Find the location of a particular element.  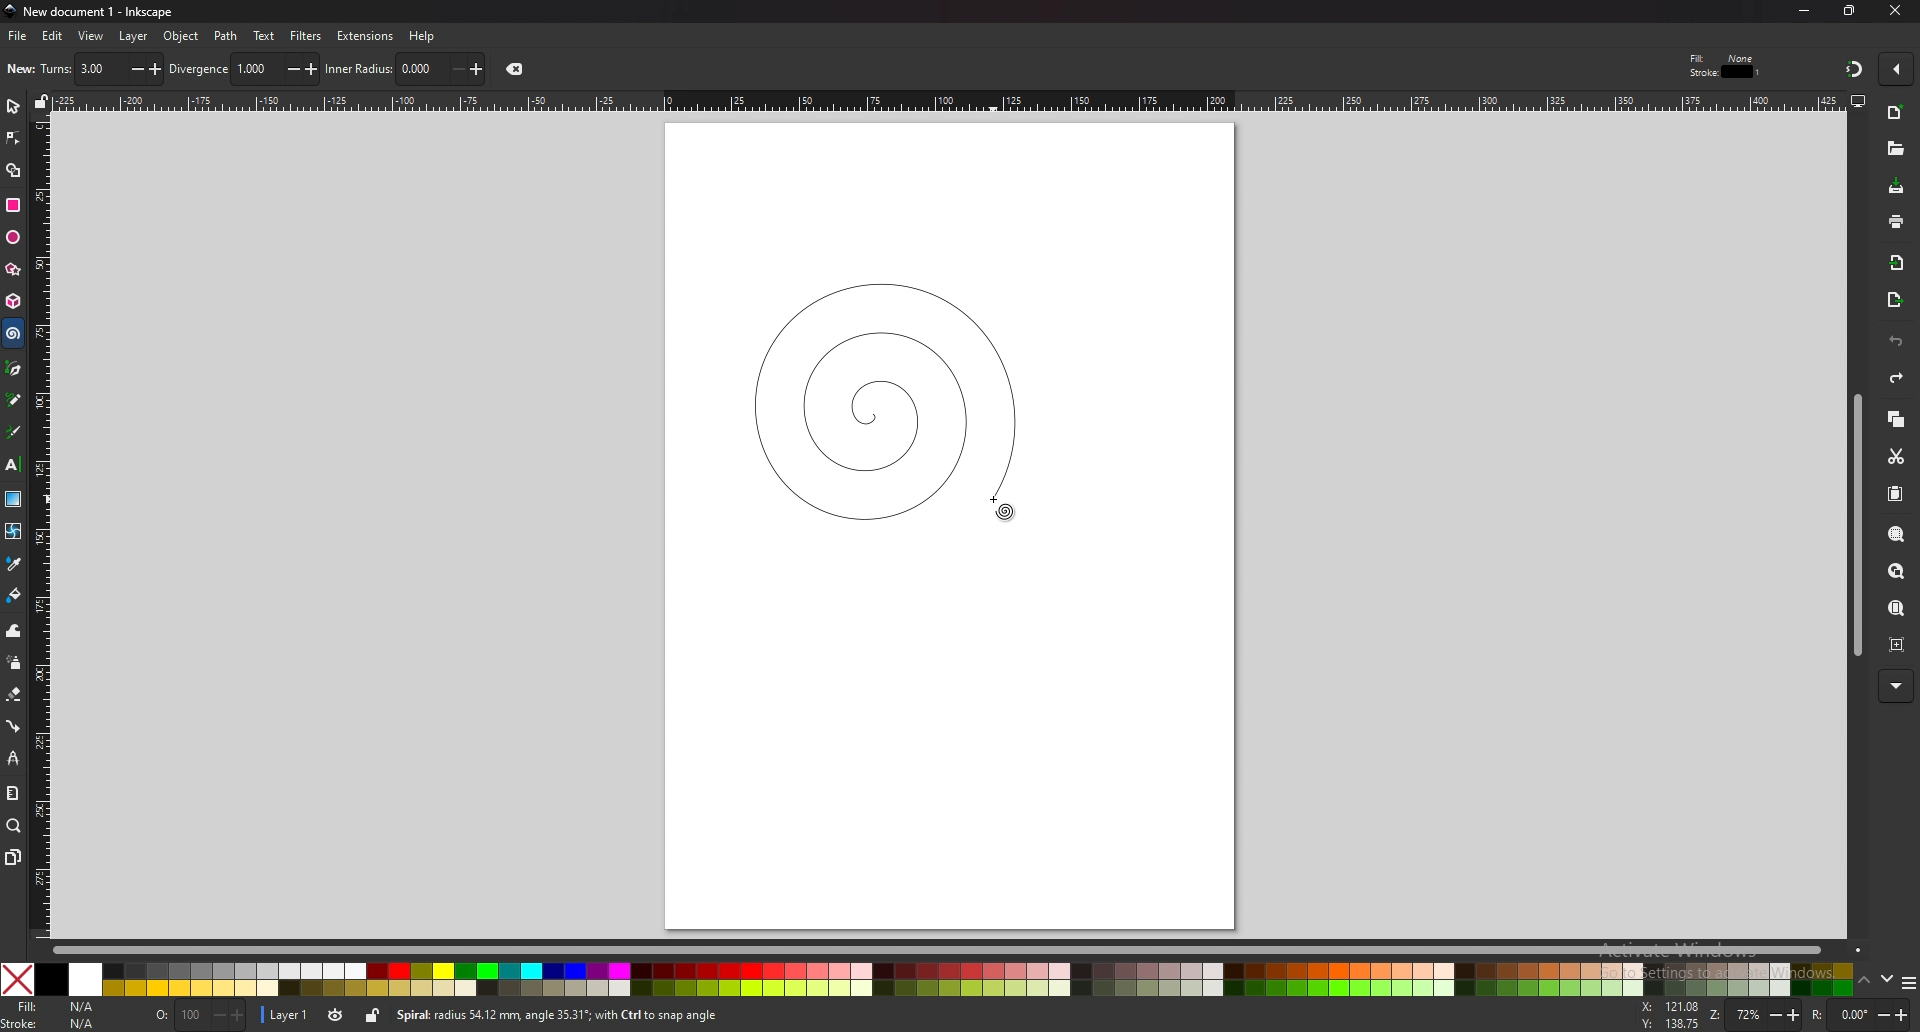

Spiral radius 54.12 mm, angle 33.31%; with Ctrl to snap angle is located at coordinates (564, 1015).